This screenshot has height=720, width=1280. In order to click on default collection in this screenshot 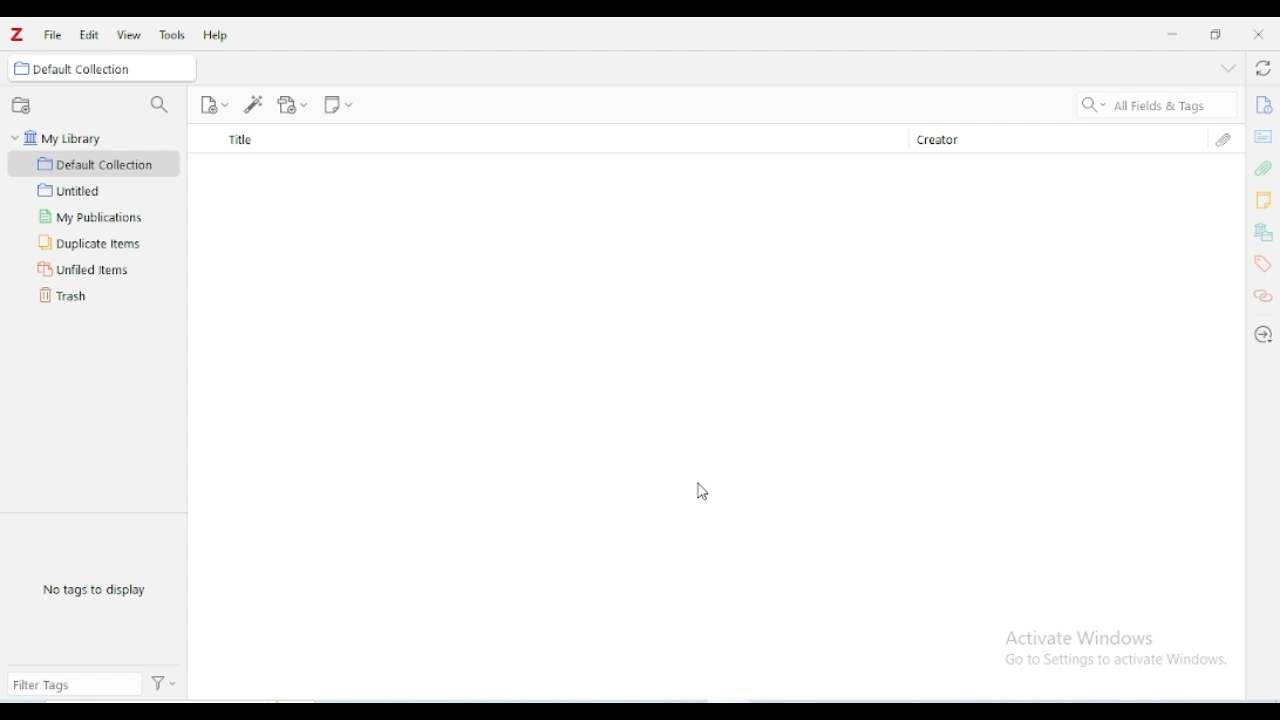, I will do `click(94, 163)`.